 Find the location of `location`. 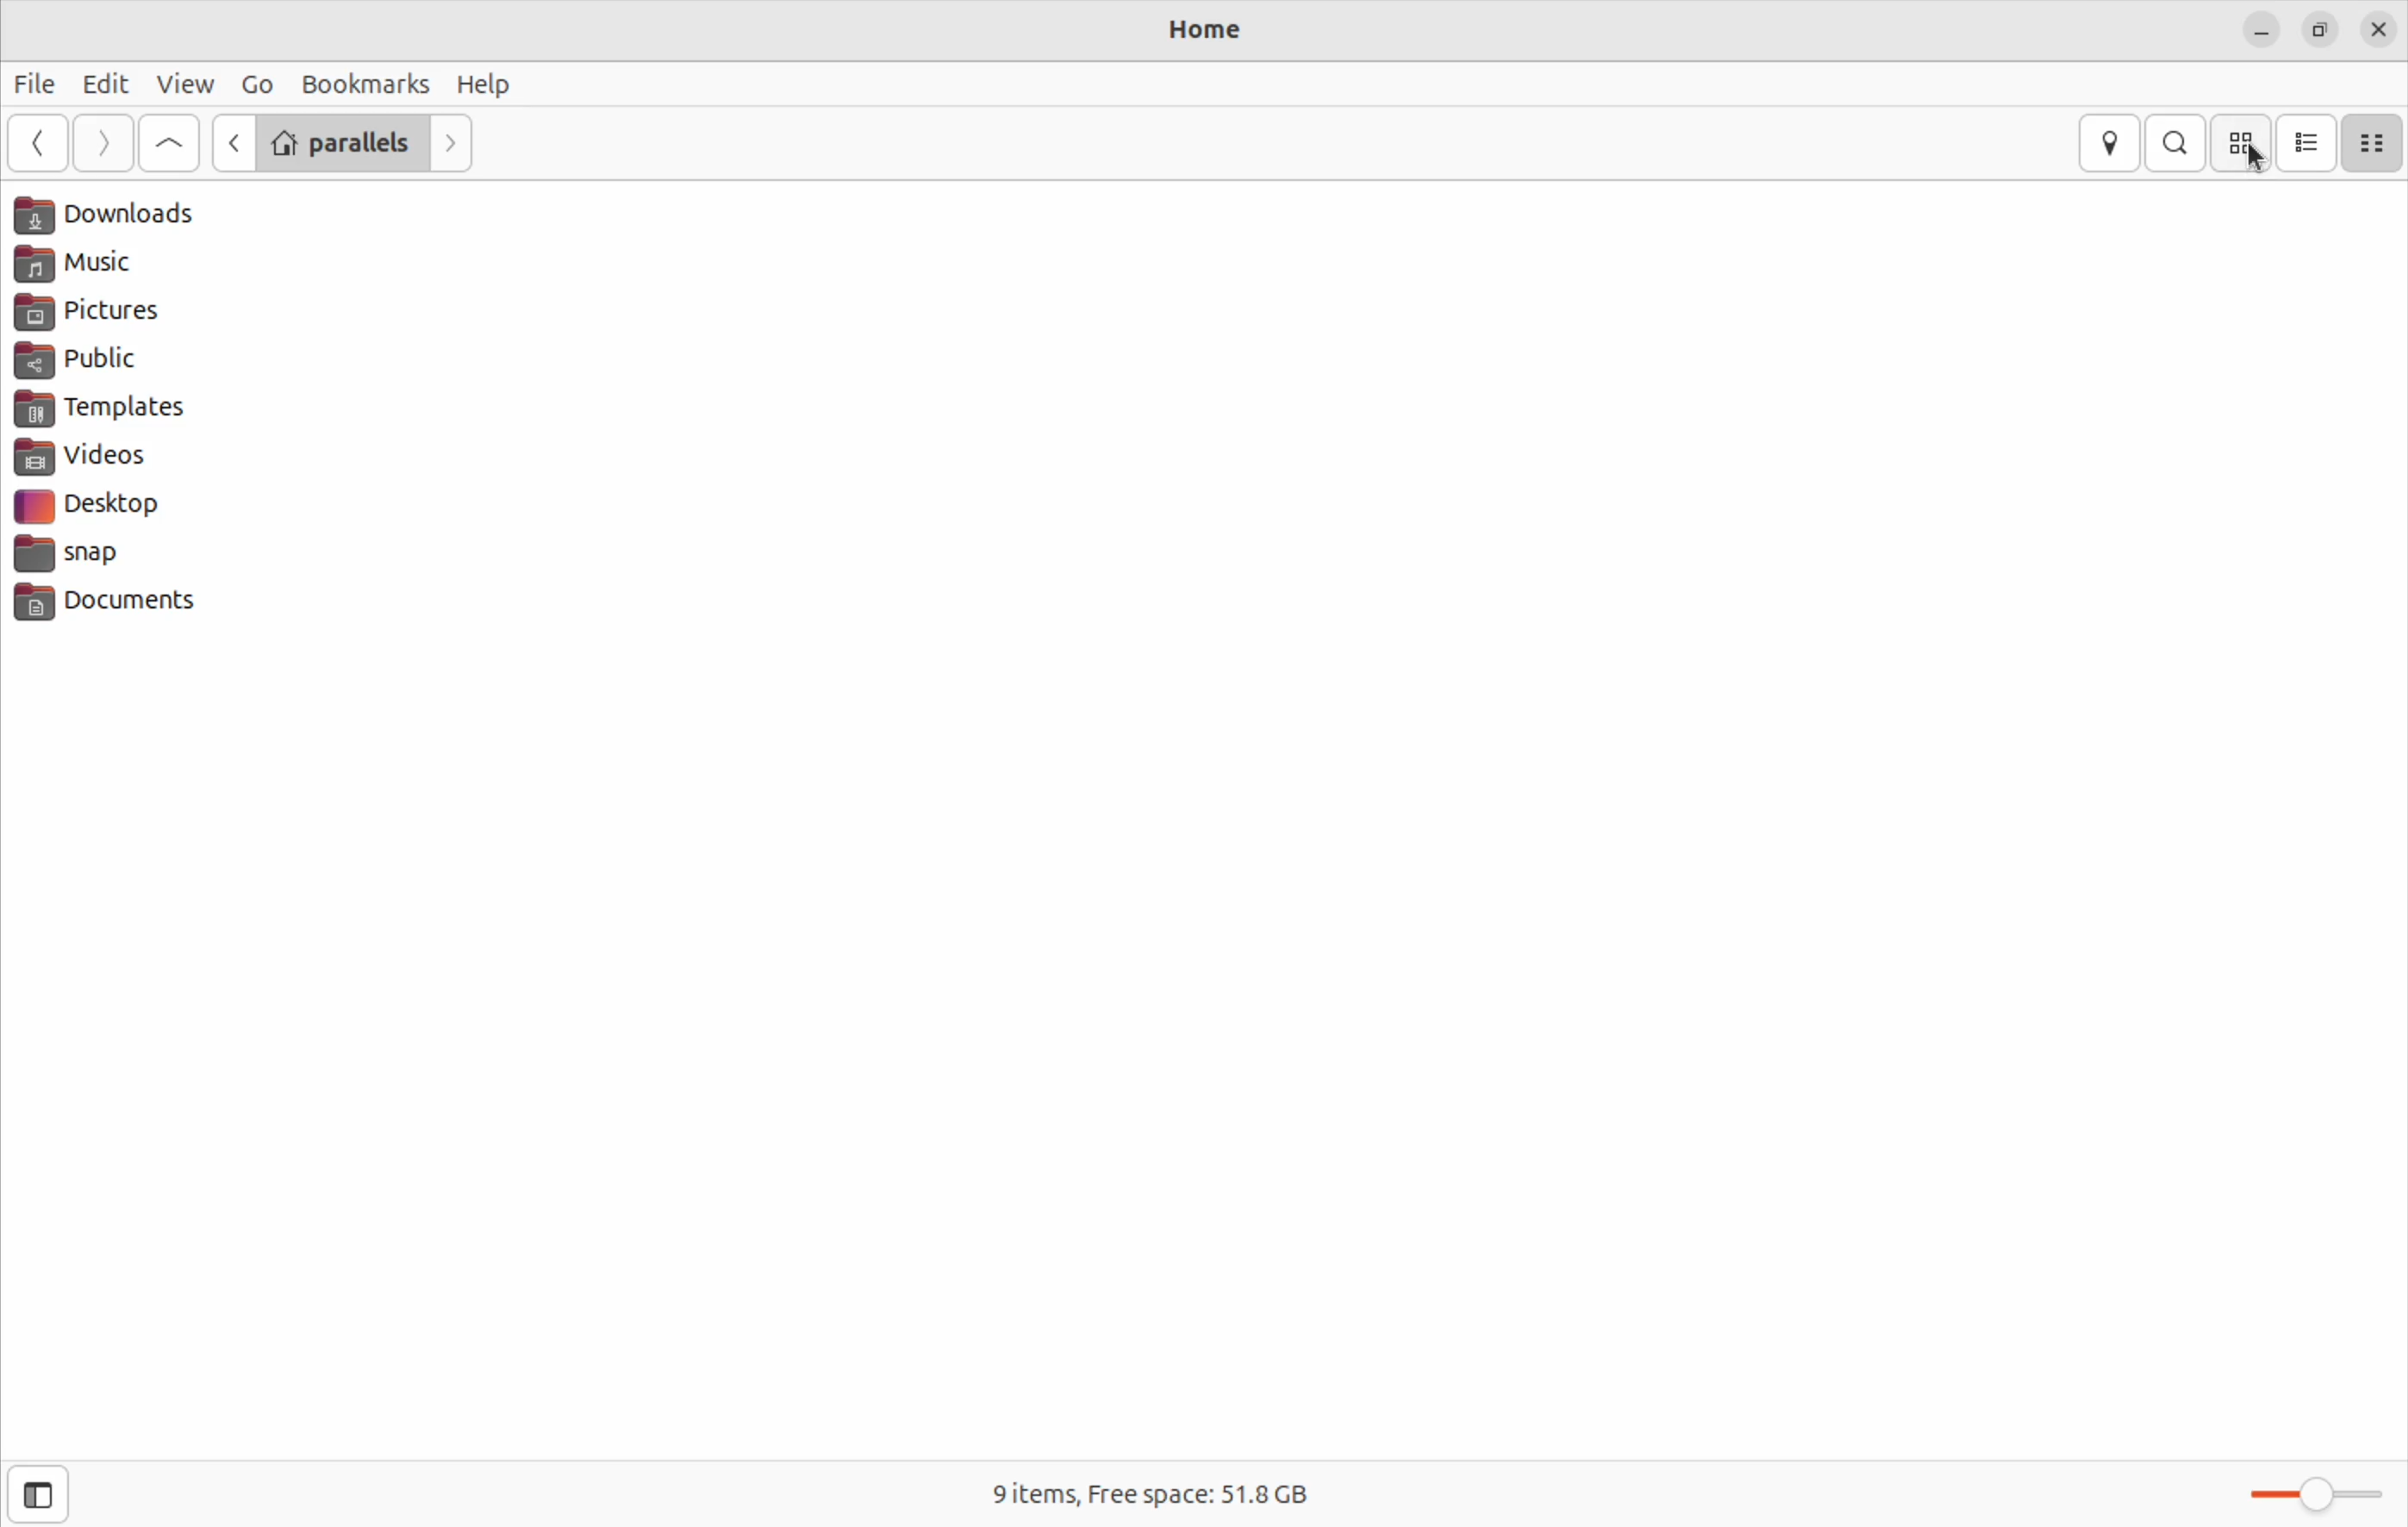

location is located at coordinates (2111, 144).